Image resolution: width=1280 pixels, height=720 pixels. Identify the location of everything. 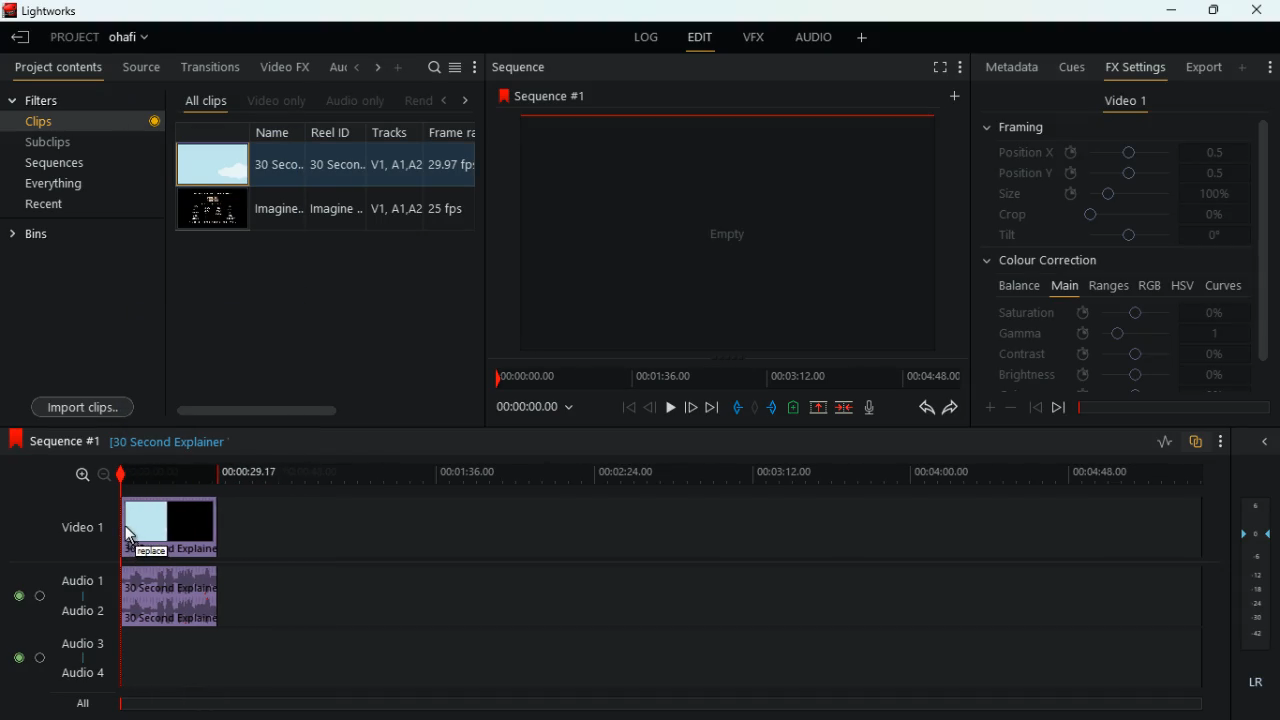
(59, 184).